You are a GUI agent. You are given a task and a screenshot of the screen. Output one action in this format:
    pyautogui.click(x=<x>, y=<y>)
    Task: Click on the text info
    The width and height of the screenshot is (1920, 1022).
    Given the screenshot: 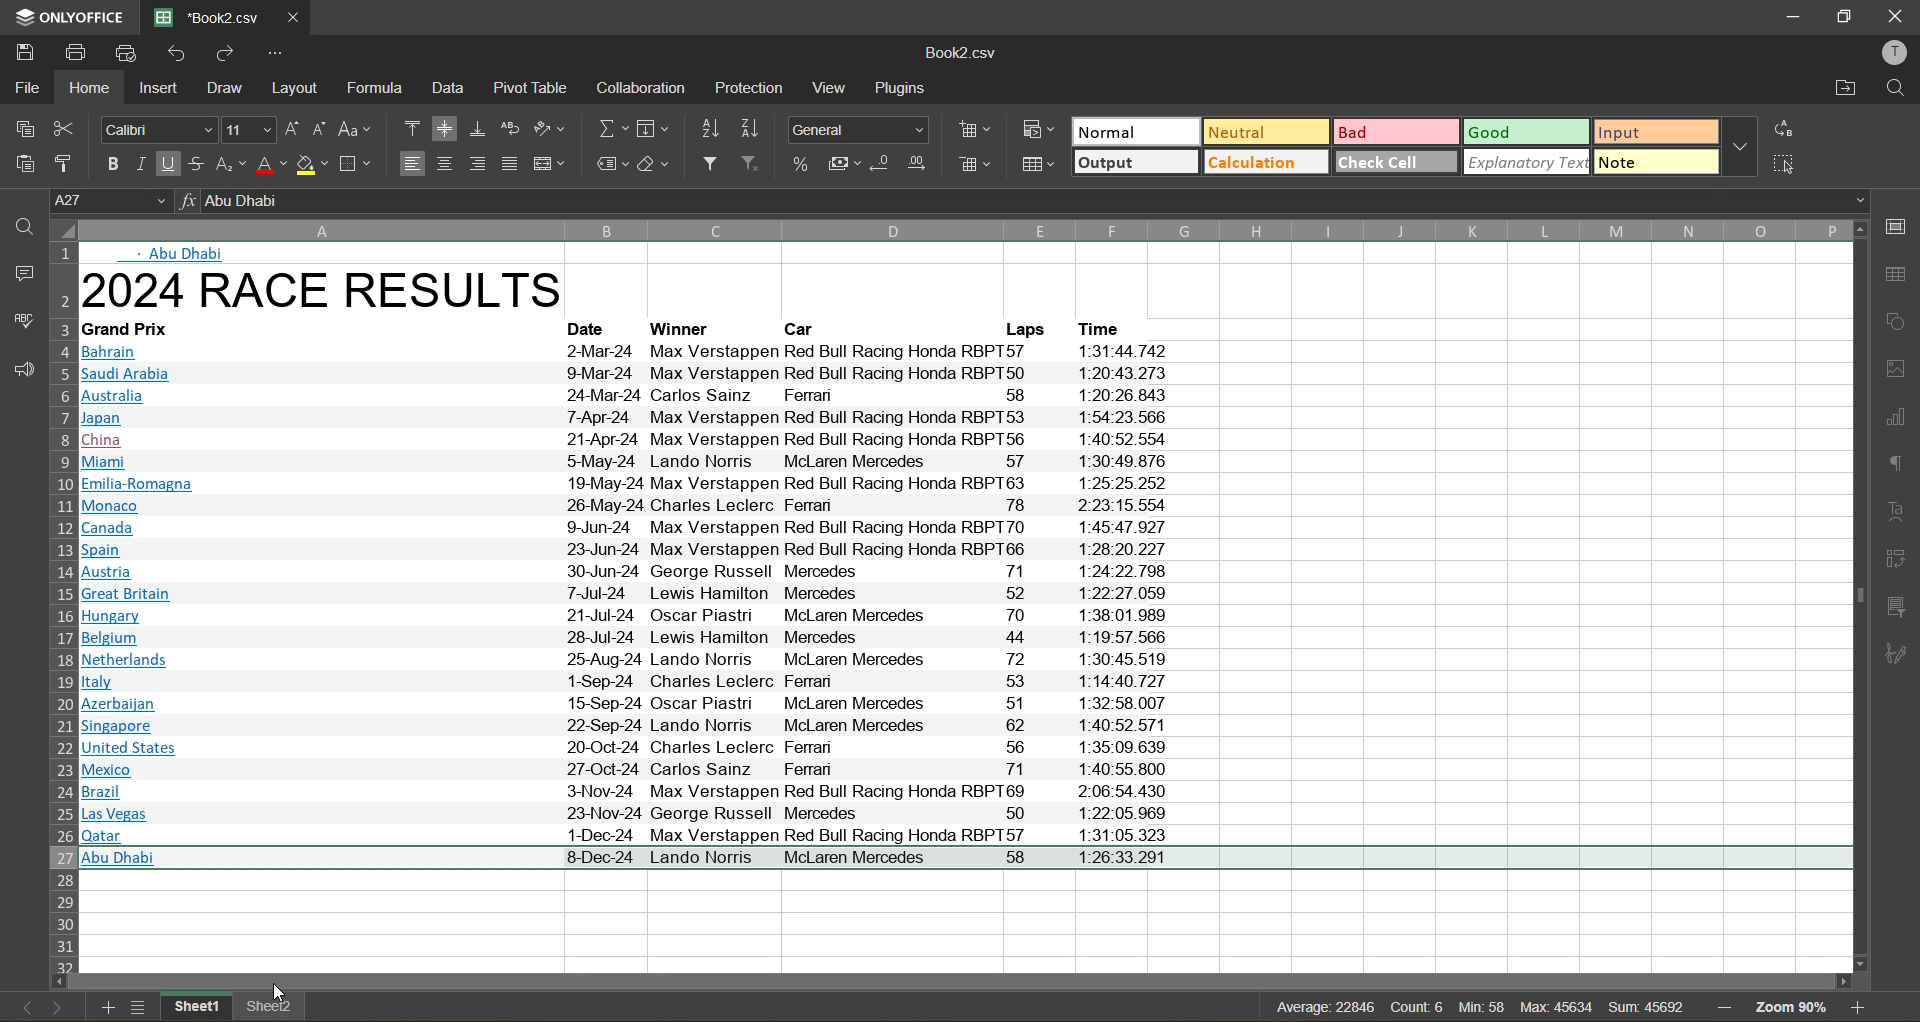 What is the action you would take?
    pyautogui.click(x=685, y=330)
    